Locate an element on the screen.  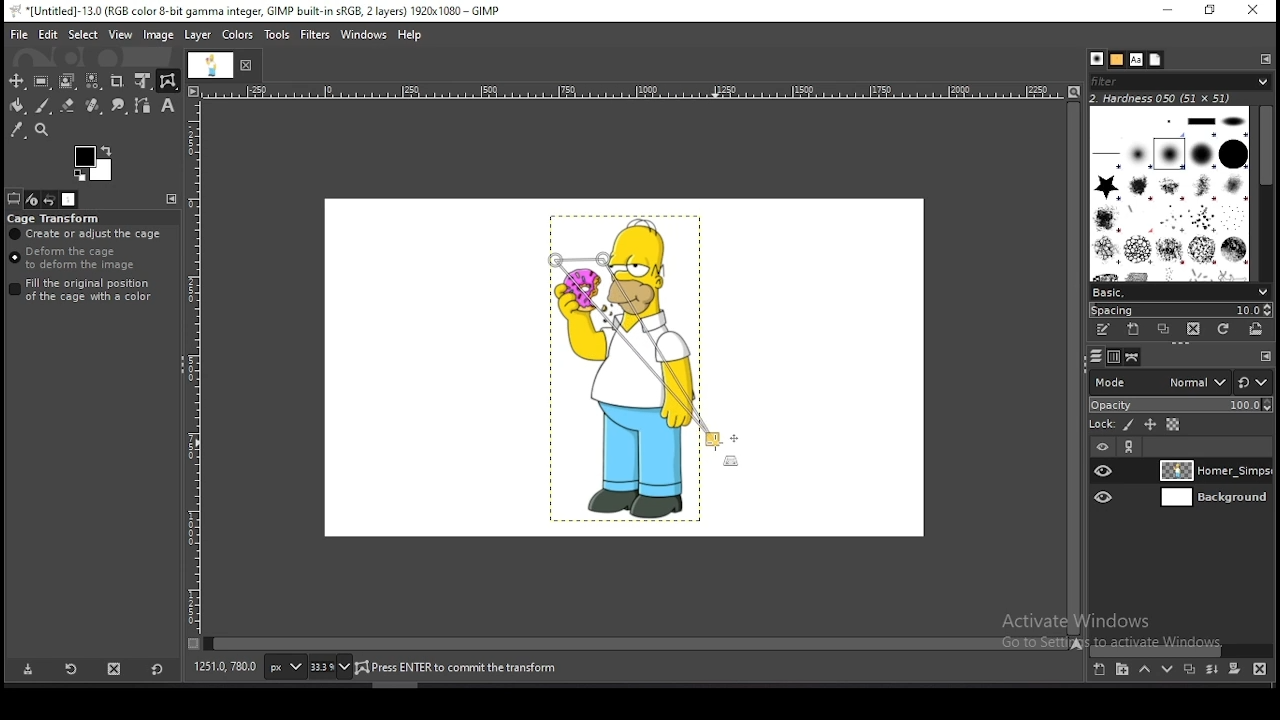
select is located at coordinates (83, 34).